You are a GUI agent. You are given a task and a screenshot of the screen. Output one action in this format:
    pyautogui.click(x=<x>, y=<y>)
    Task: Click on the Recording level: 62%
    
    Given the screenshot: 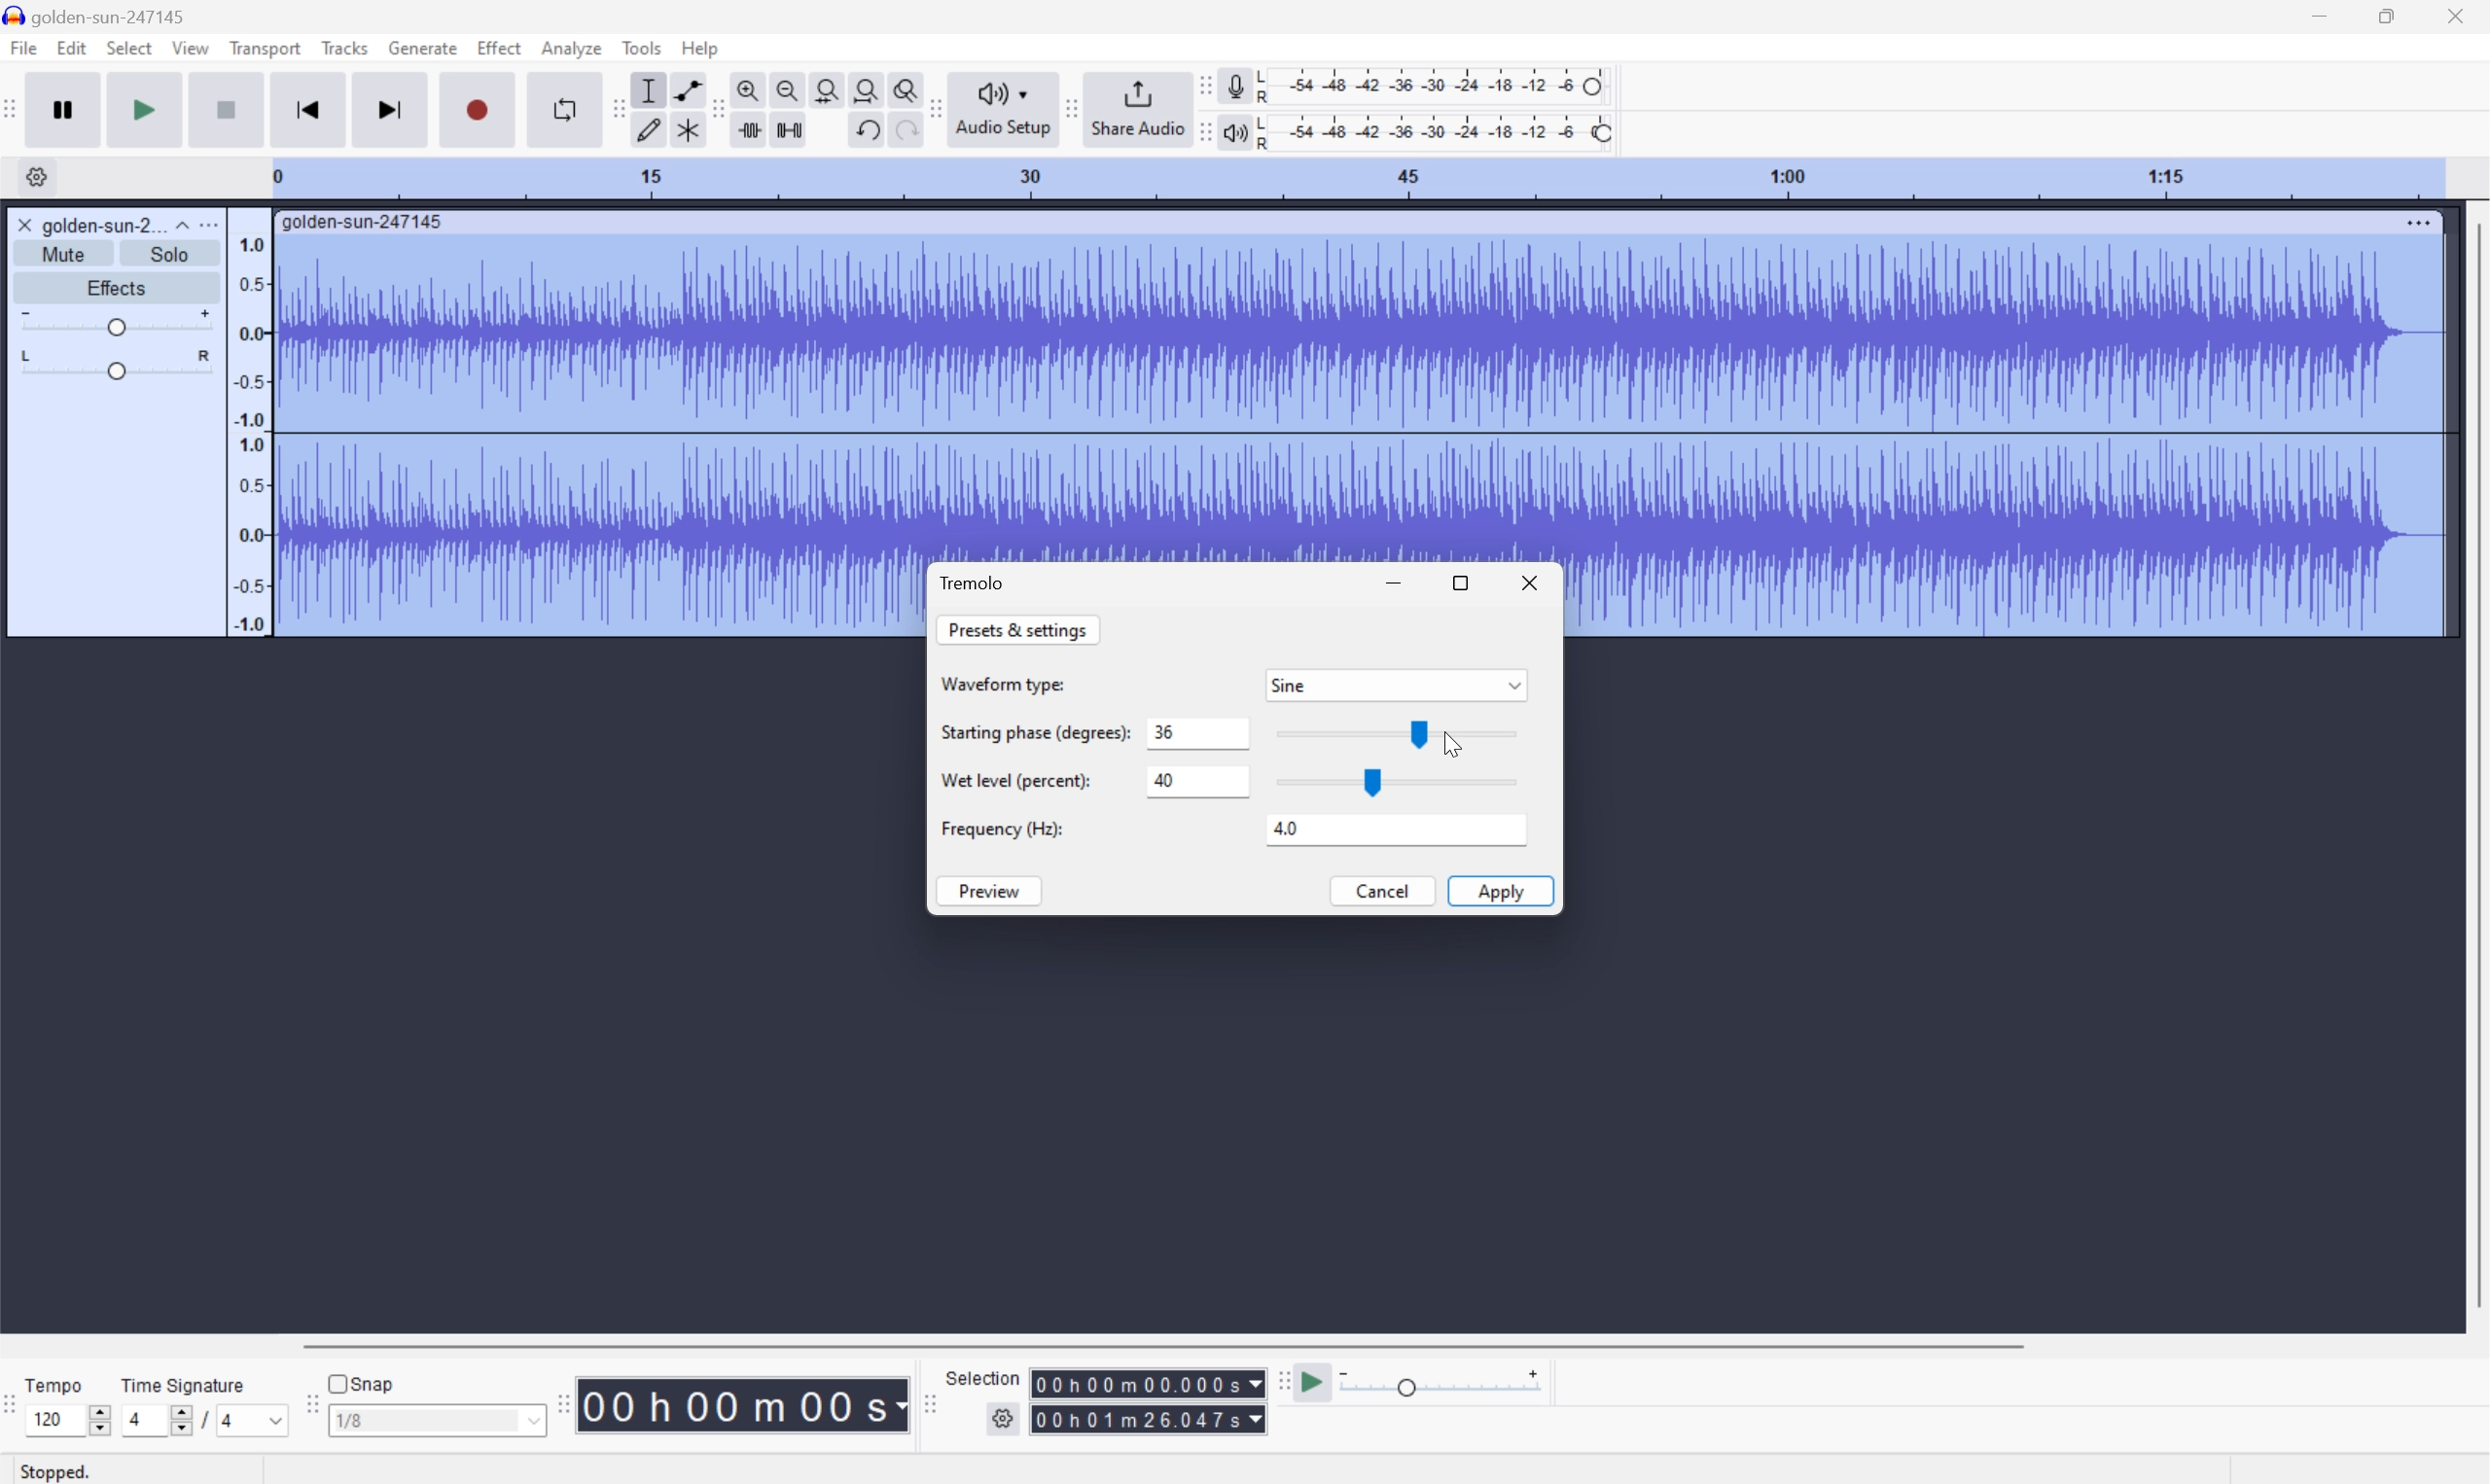 What is the action you would take?
    pyautogui.click(x=1435, y=85)
    